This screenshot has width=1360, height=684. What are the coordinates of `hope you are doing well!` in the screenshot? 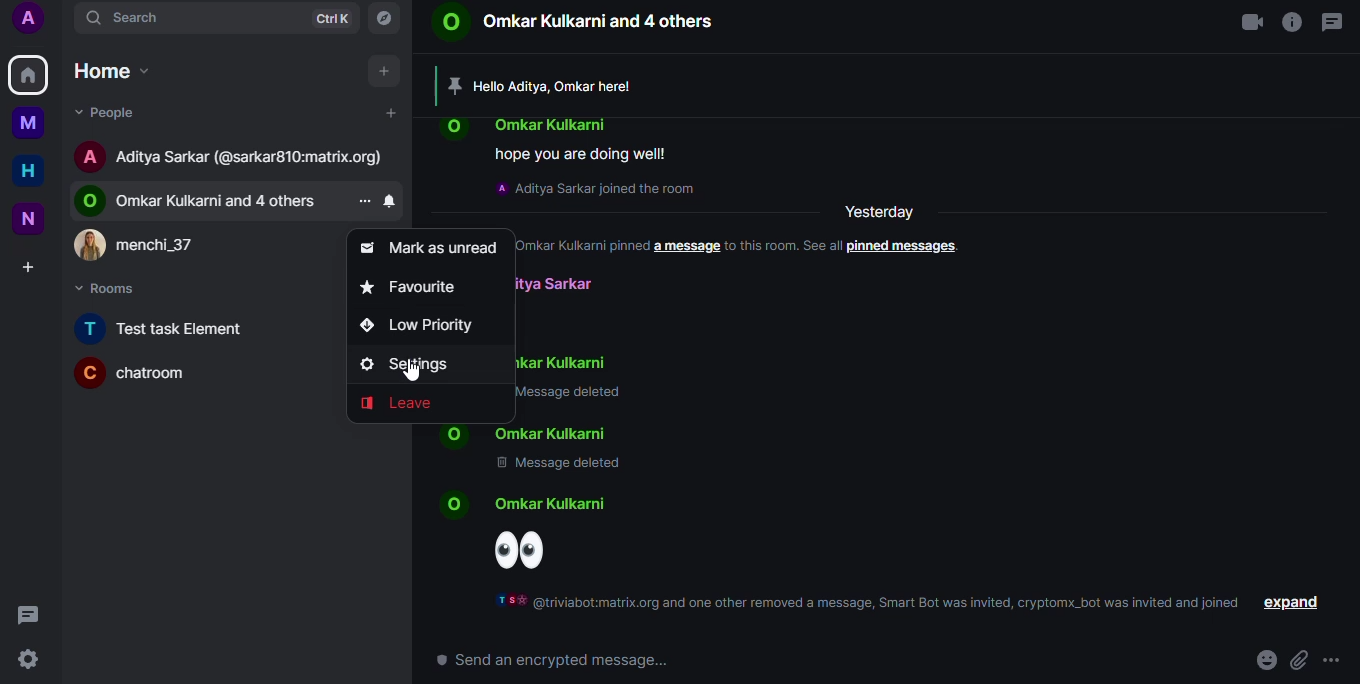 It's located at (584, 153).